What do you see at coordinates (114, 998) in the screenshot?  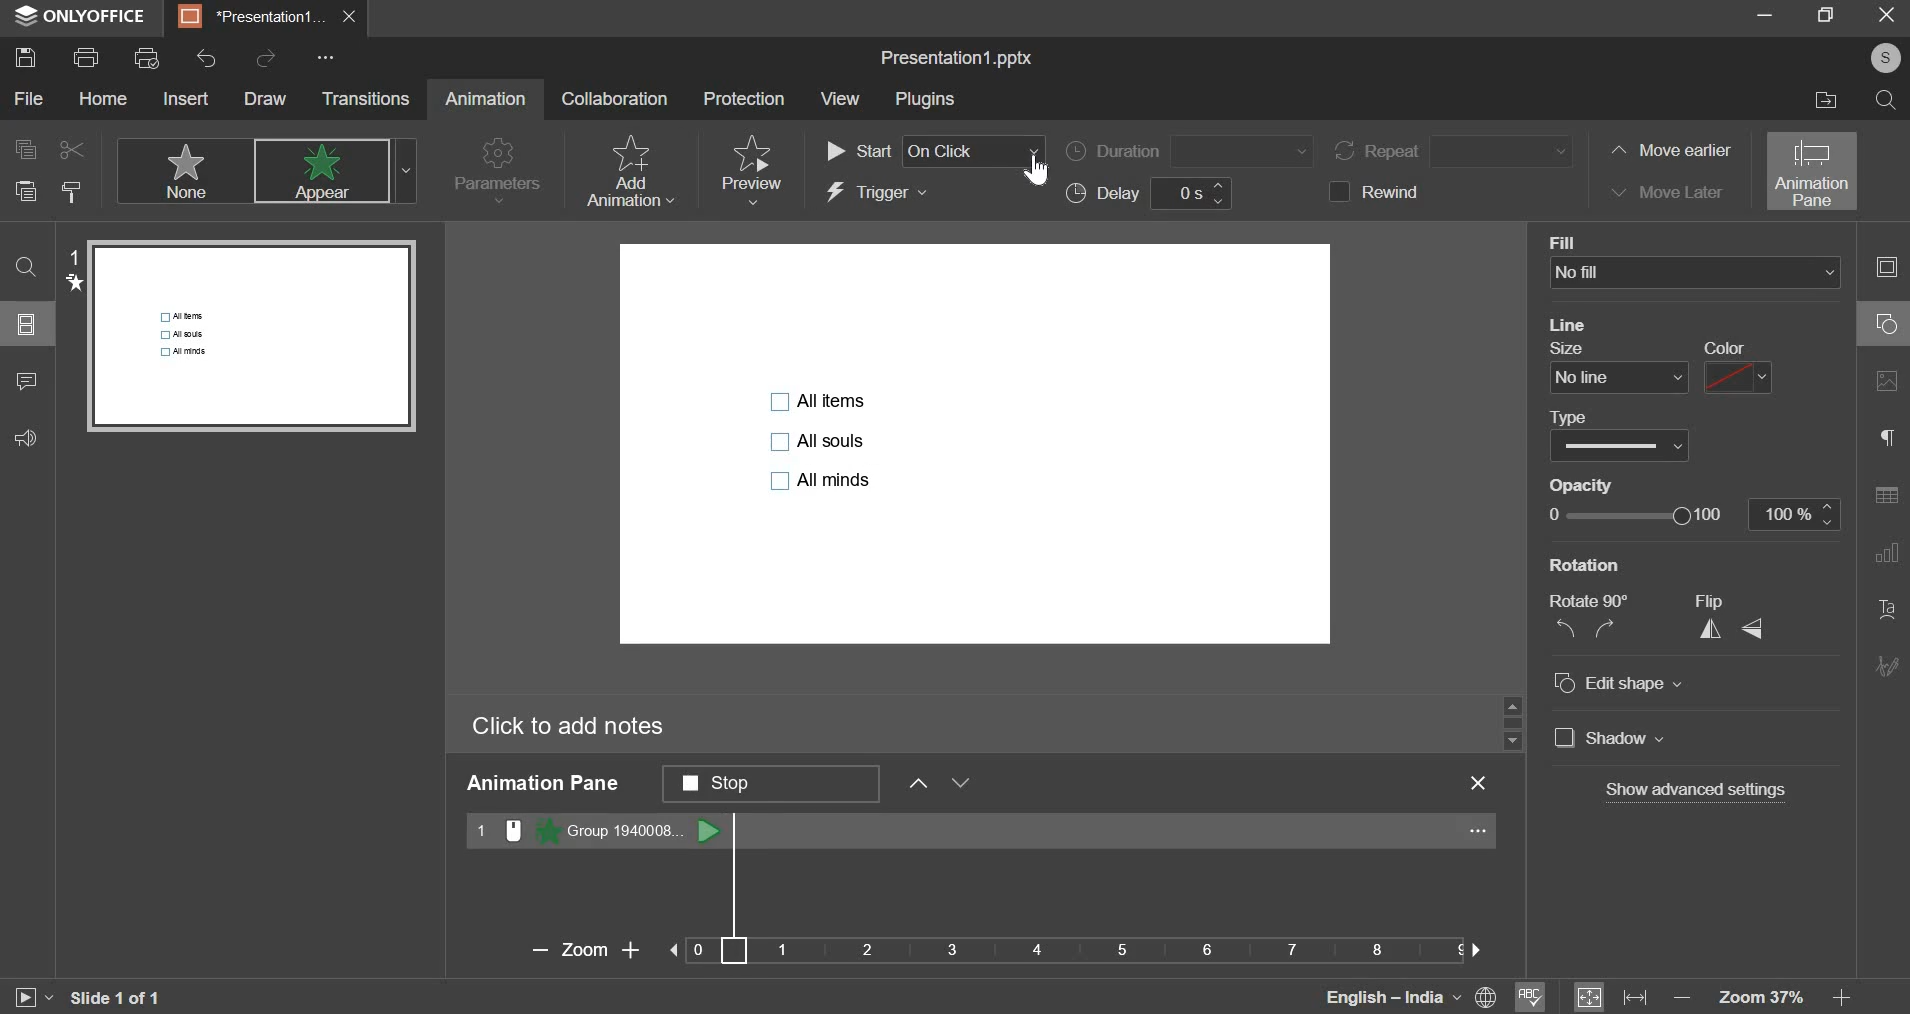 I see `slide 1 of 1` at bounding box center [114, 998].